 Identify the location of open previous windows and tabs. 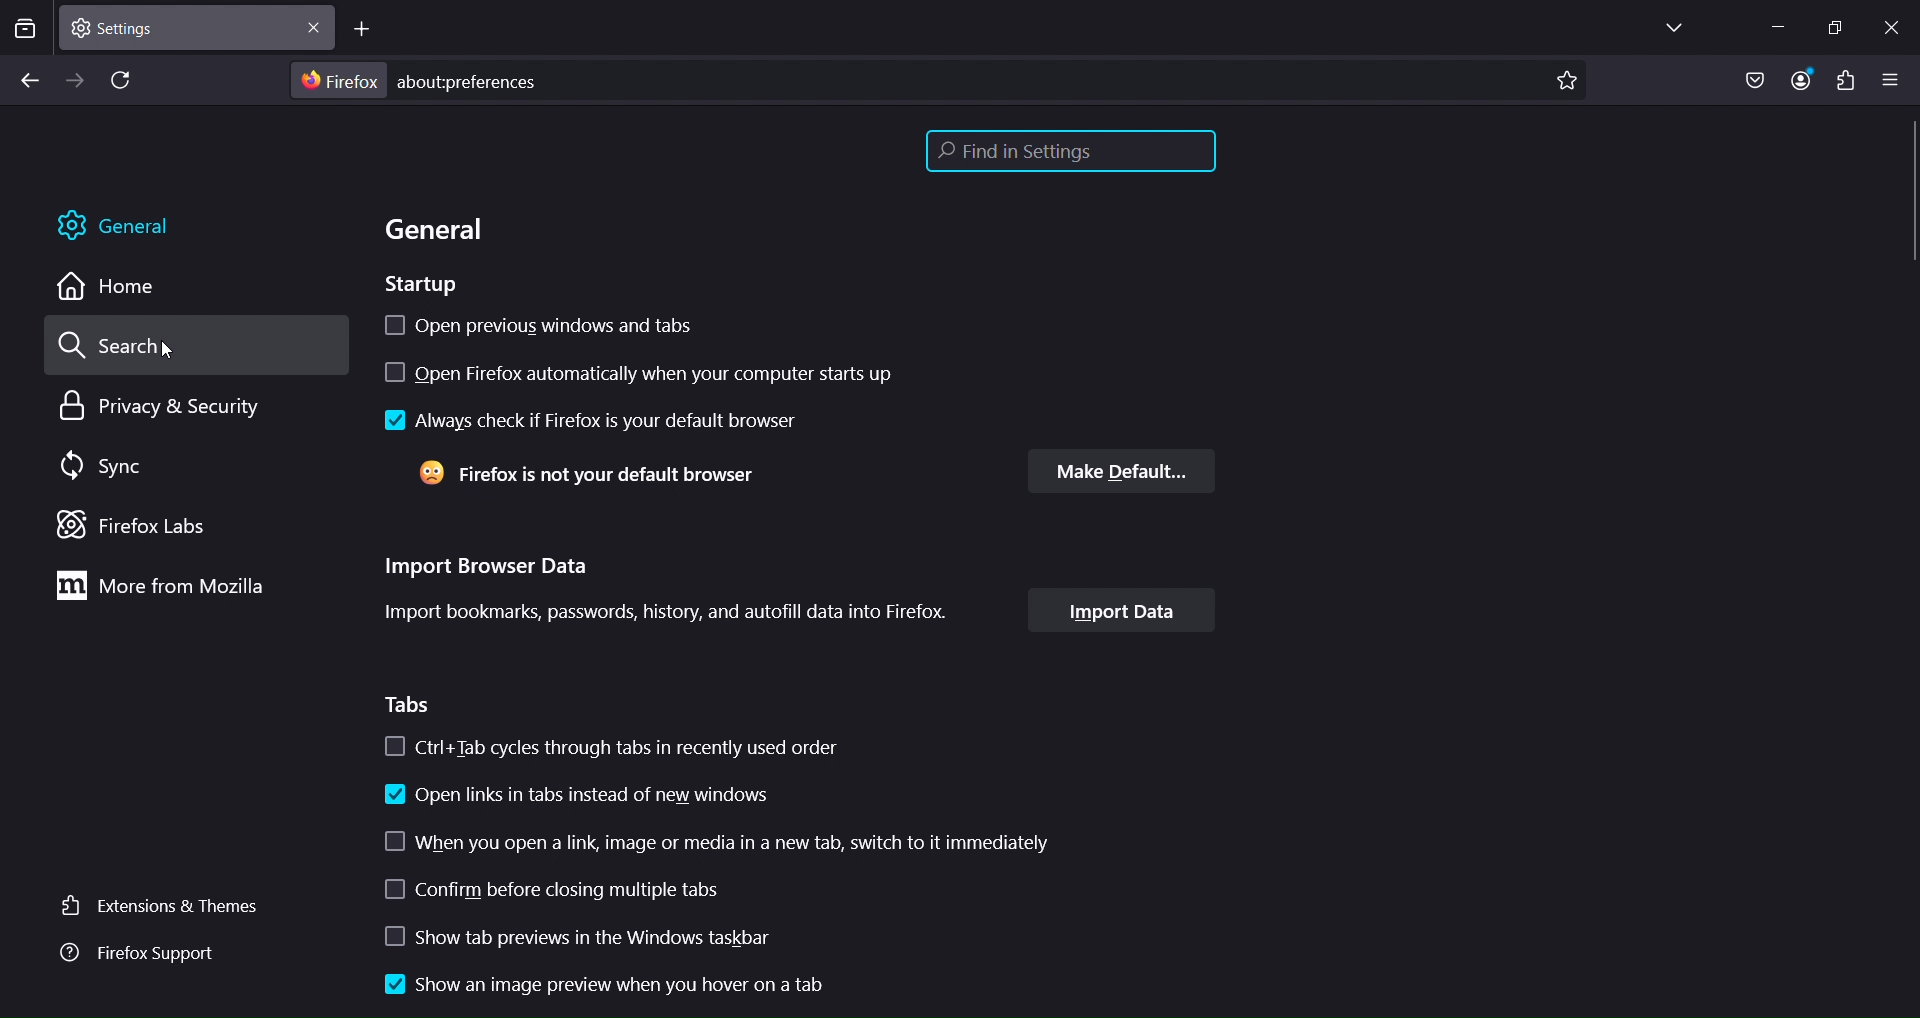
(601, 324).